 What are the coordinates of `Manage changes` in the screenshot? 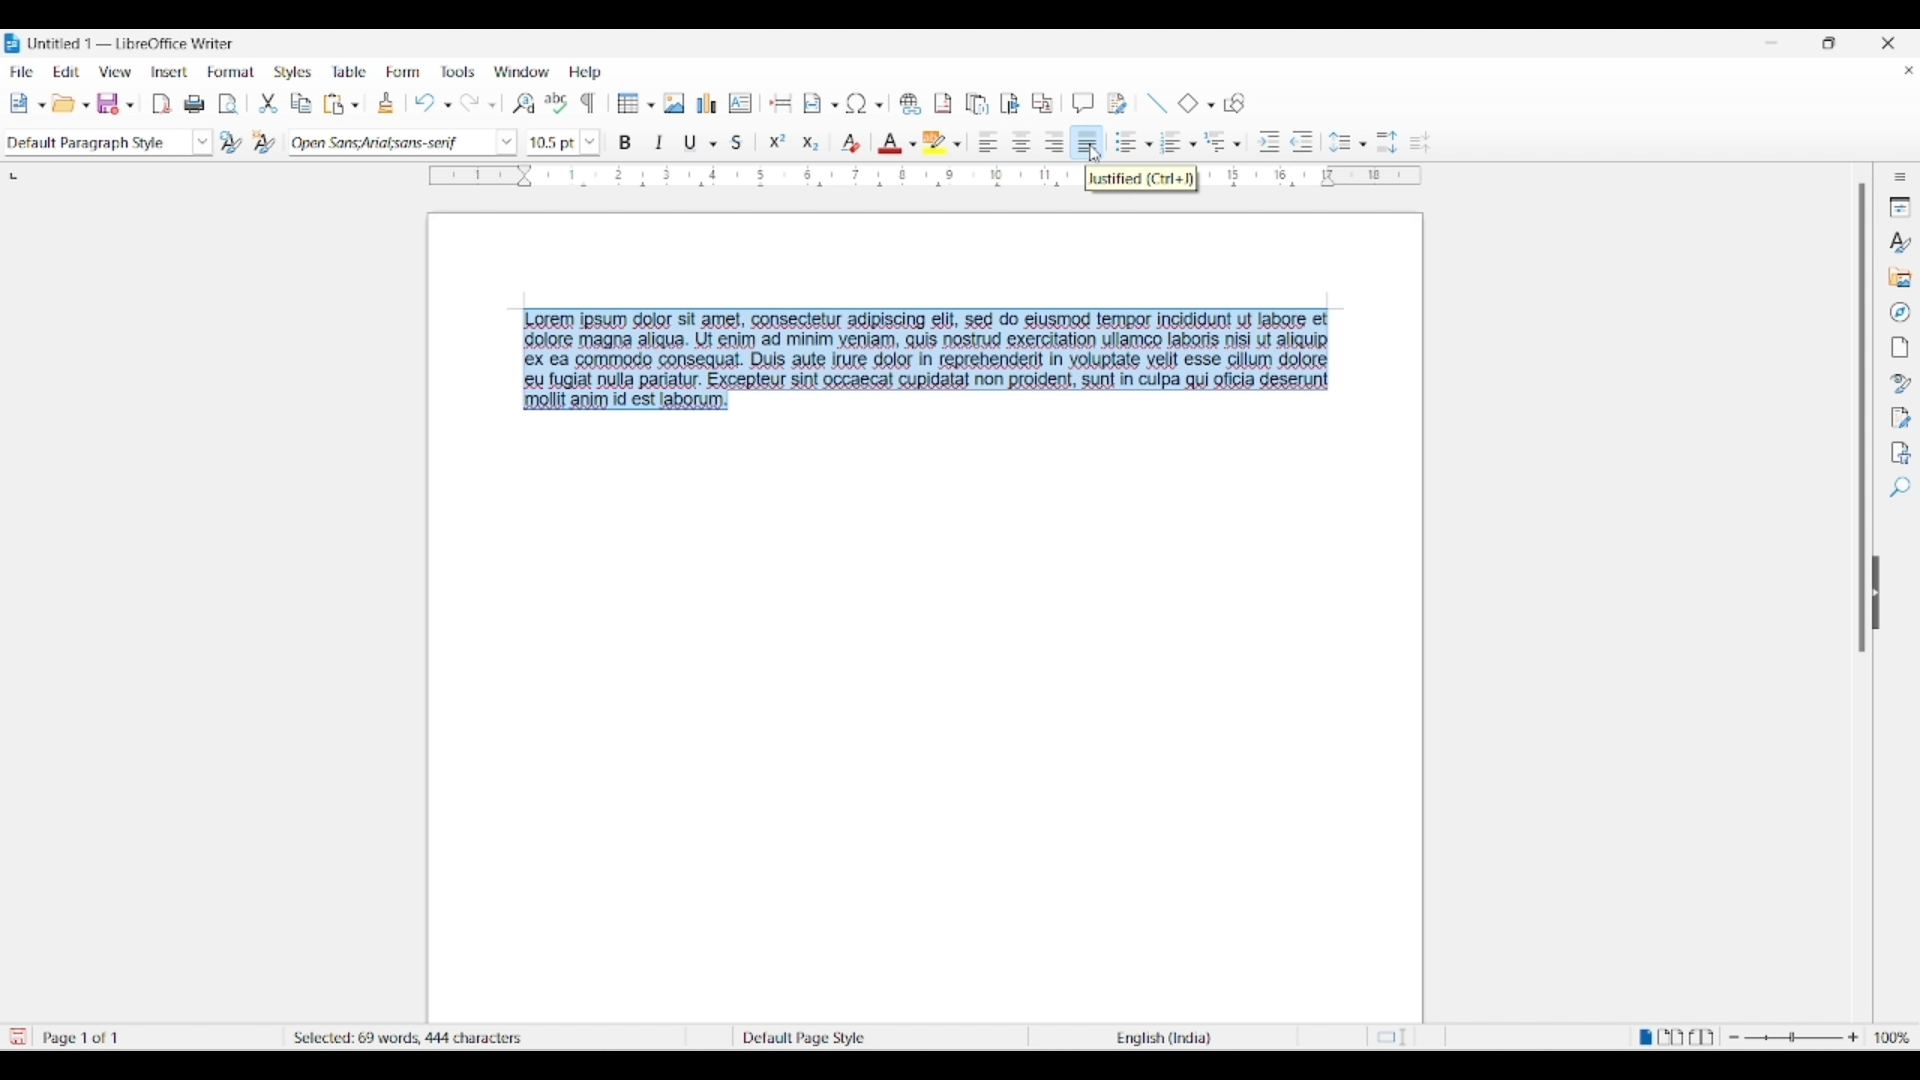 It's located at (1901, 418).